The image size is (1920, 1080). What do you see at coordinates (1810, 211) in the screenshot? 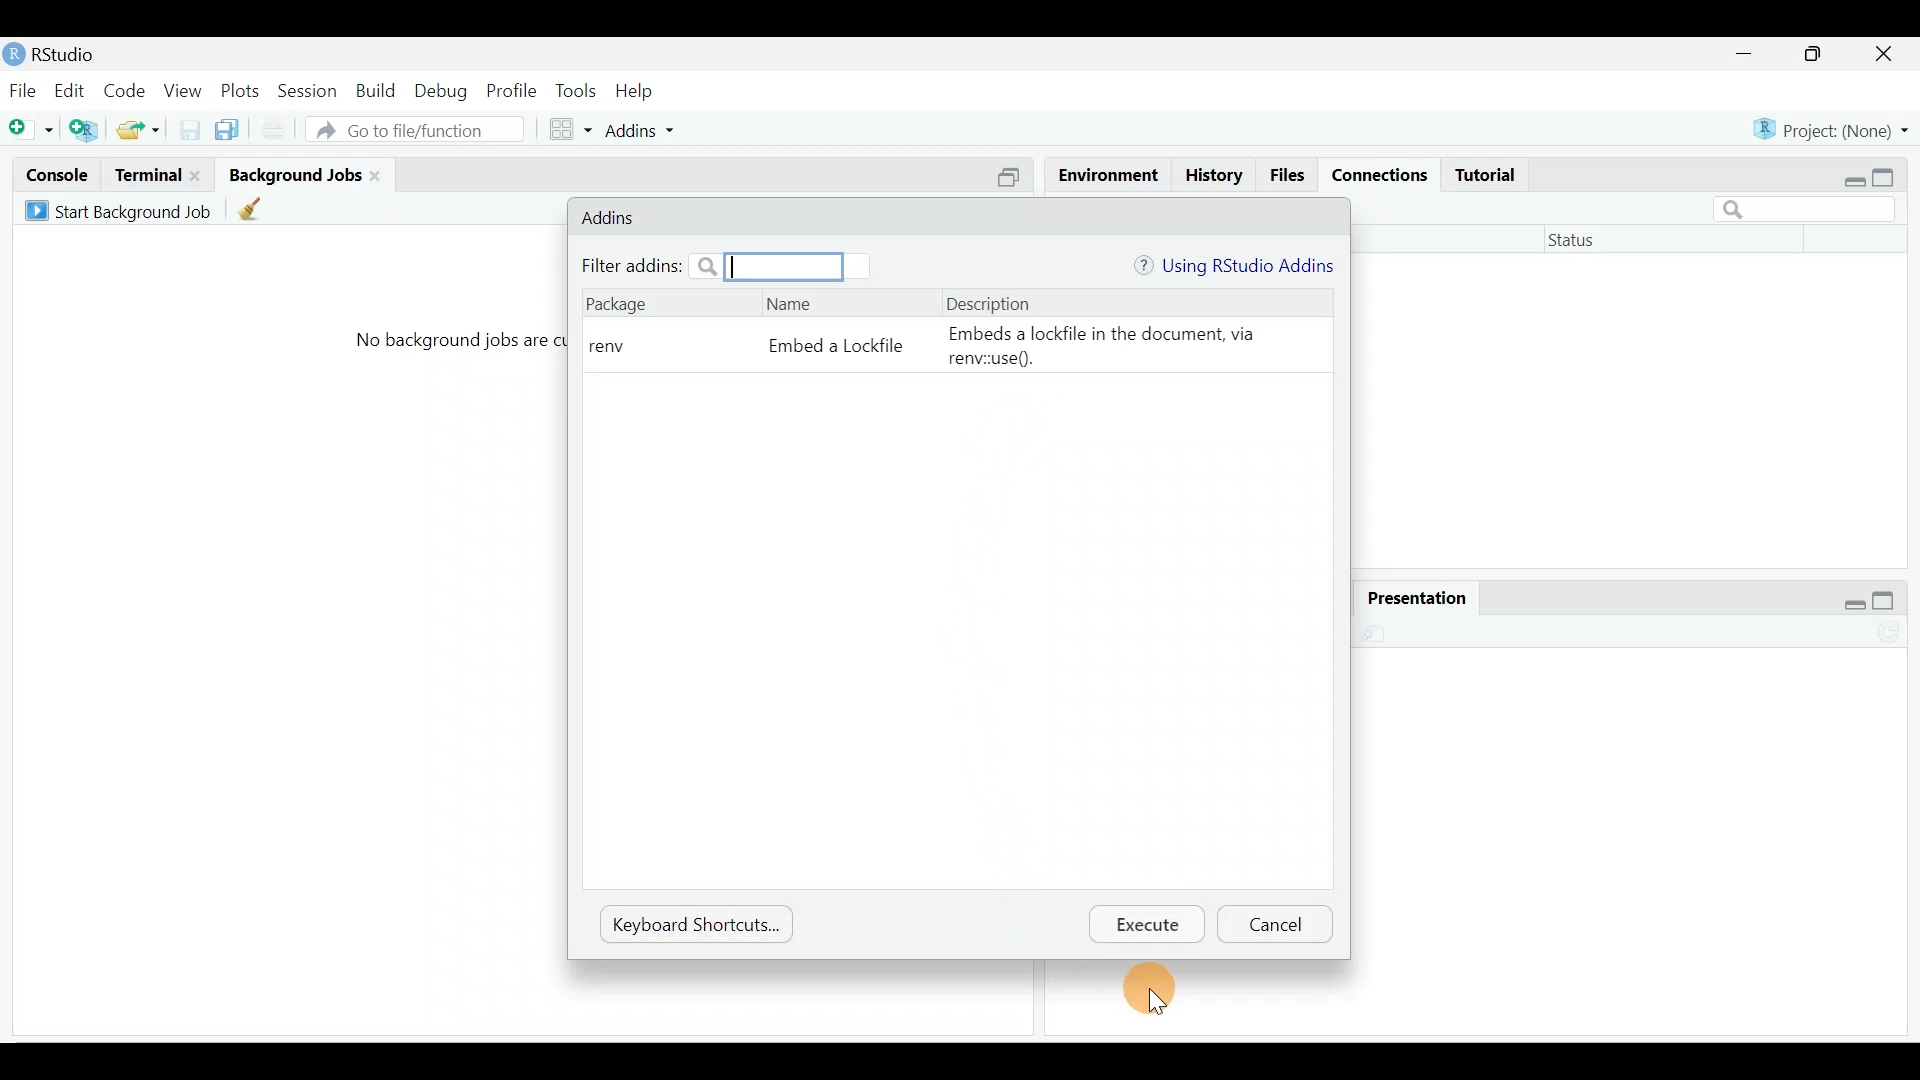
I see `Search bar` at bounding box center [1810, 211].